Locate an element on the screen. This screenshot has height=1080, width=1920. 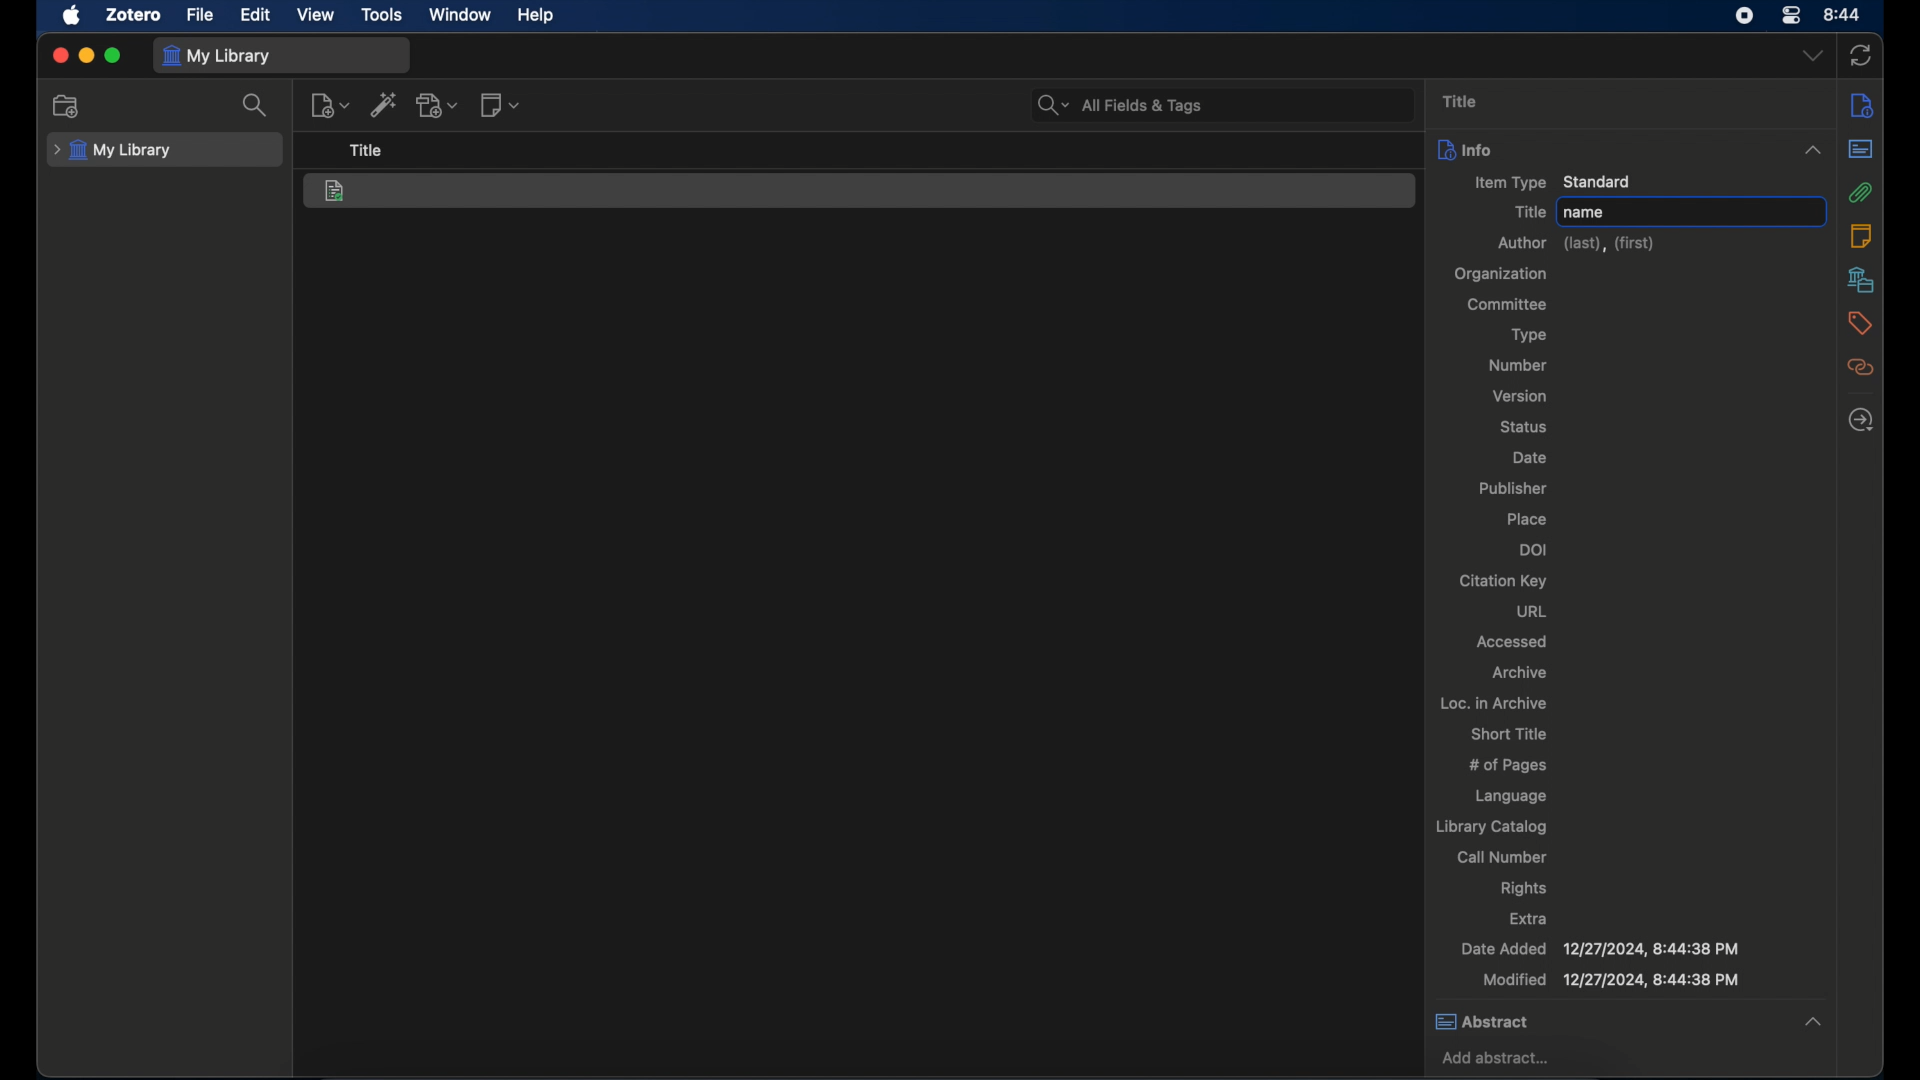
accessed is located at coordinates (1512, 641).